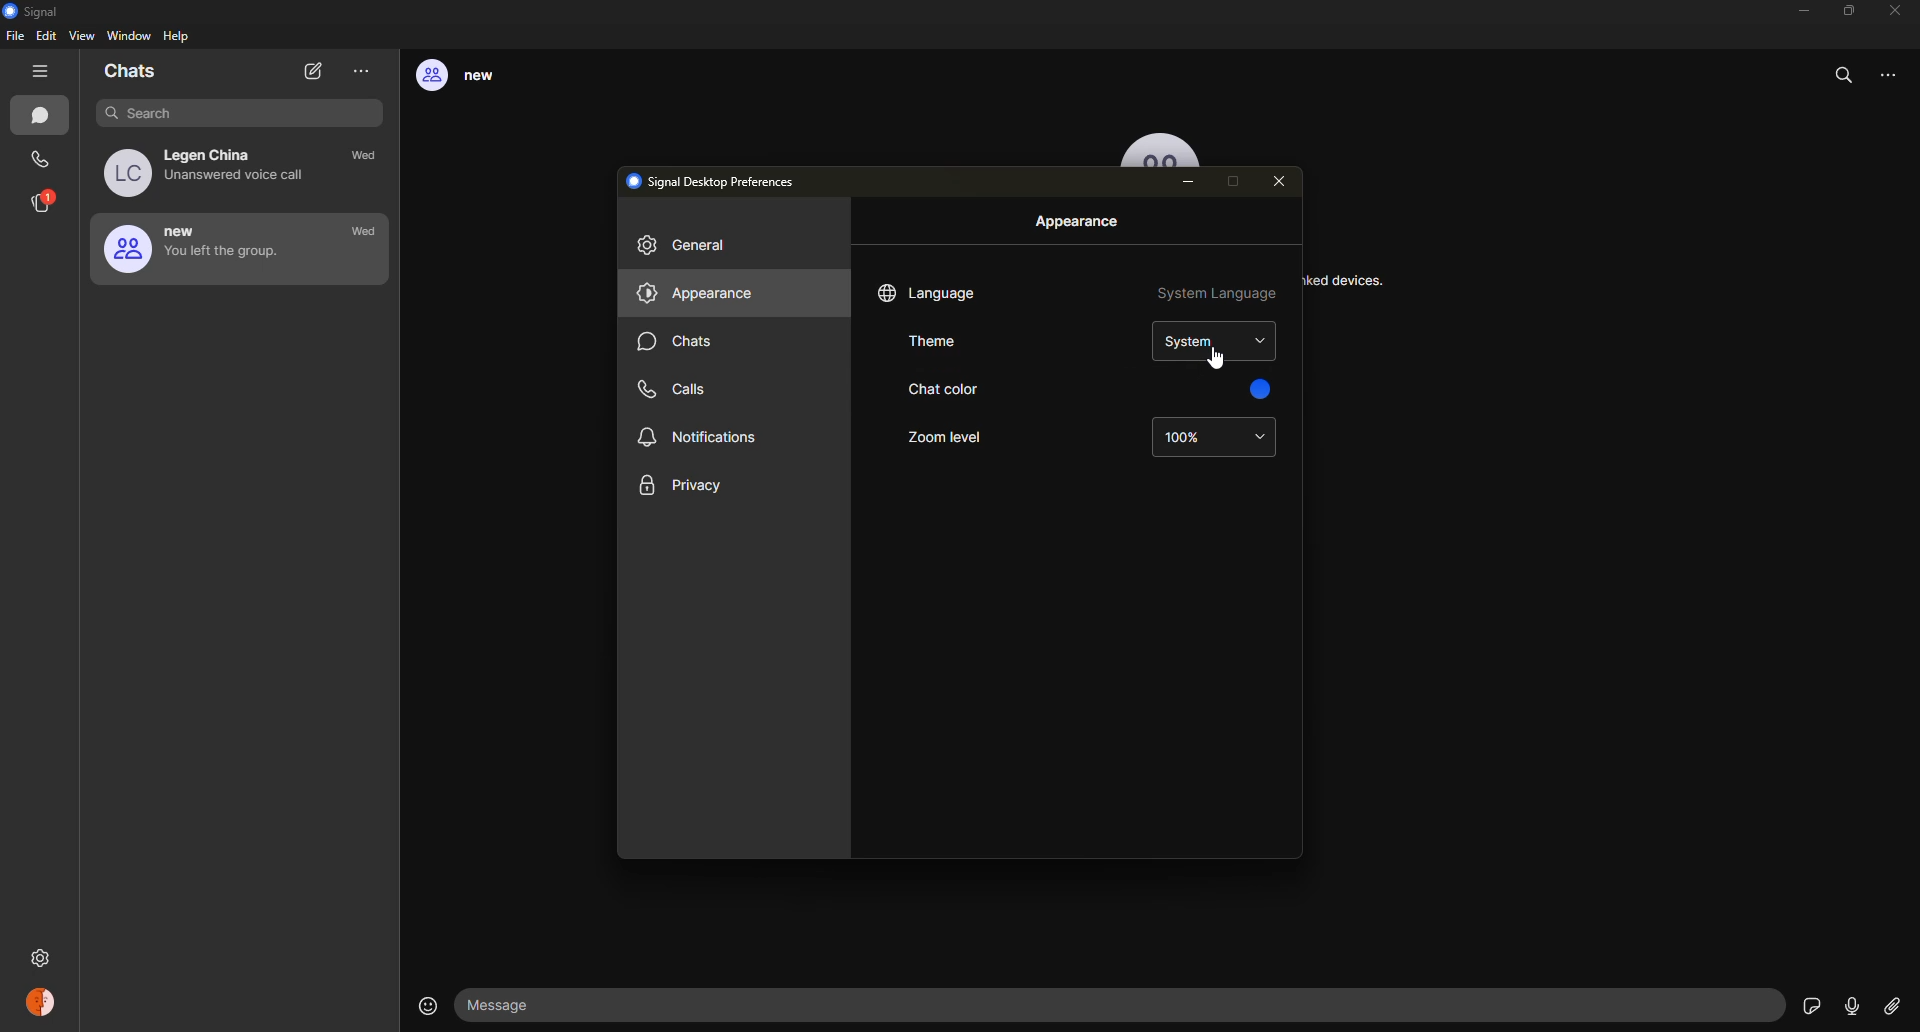 The image size is (1920, 1032). What do you see at coordinates (679, 344) in the screenshot?
I see `chats` at bounding box center [679, 344].